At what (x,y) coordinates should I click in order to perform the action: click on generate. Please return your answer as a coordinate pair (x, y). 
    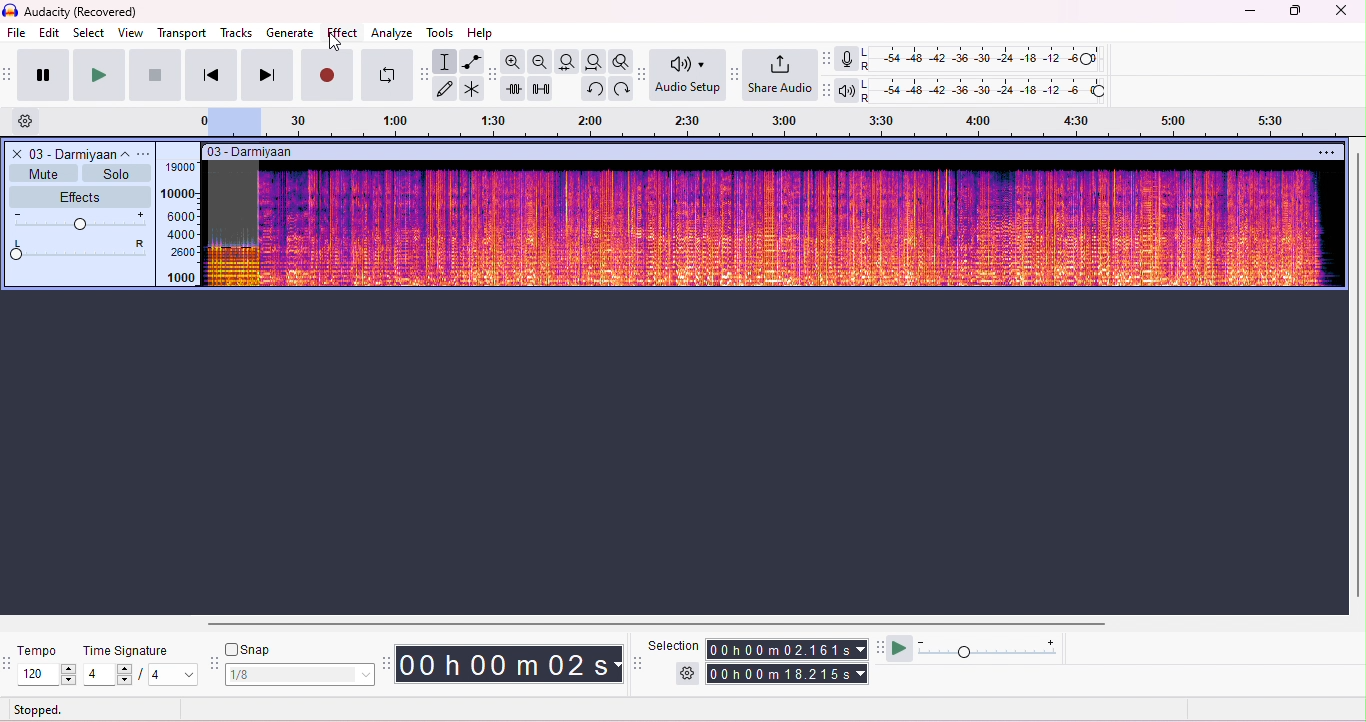
    Looking at the image, I should click on (291, 33).